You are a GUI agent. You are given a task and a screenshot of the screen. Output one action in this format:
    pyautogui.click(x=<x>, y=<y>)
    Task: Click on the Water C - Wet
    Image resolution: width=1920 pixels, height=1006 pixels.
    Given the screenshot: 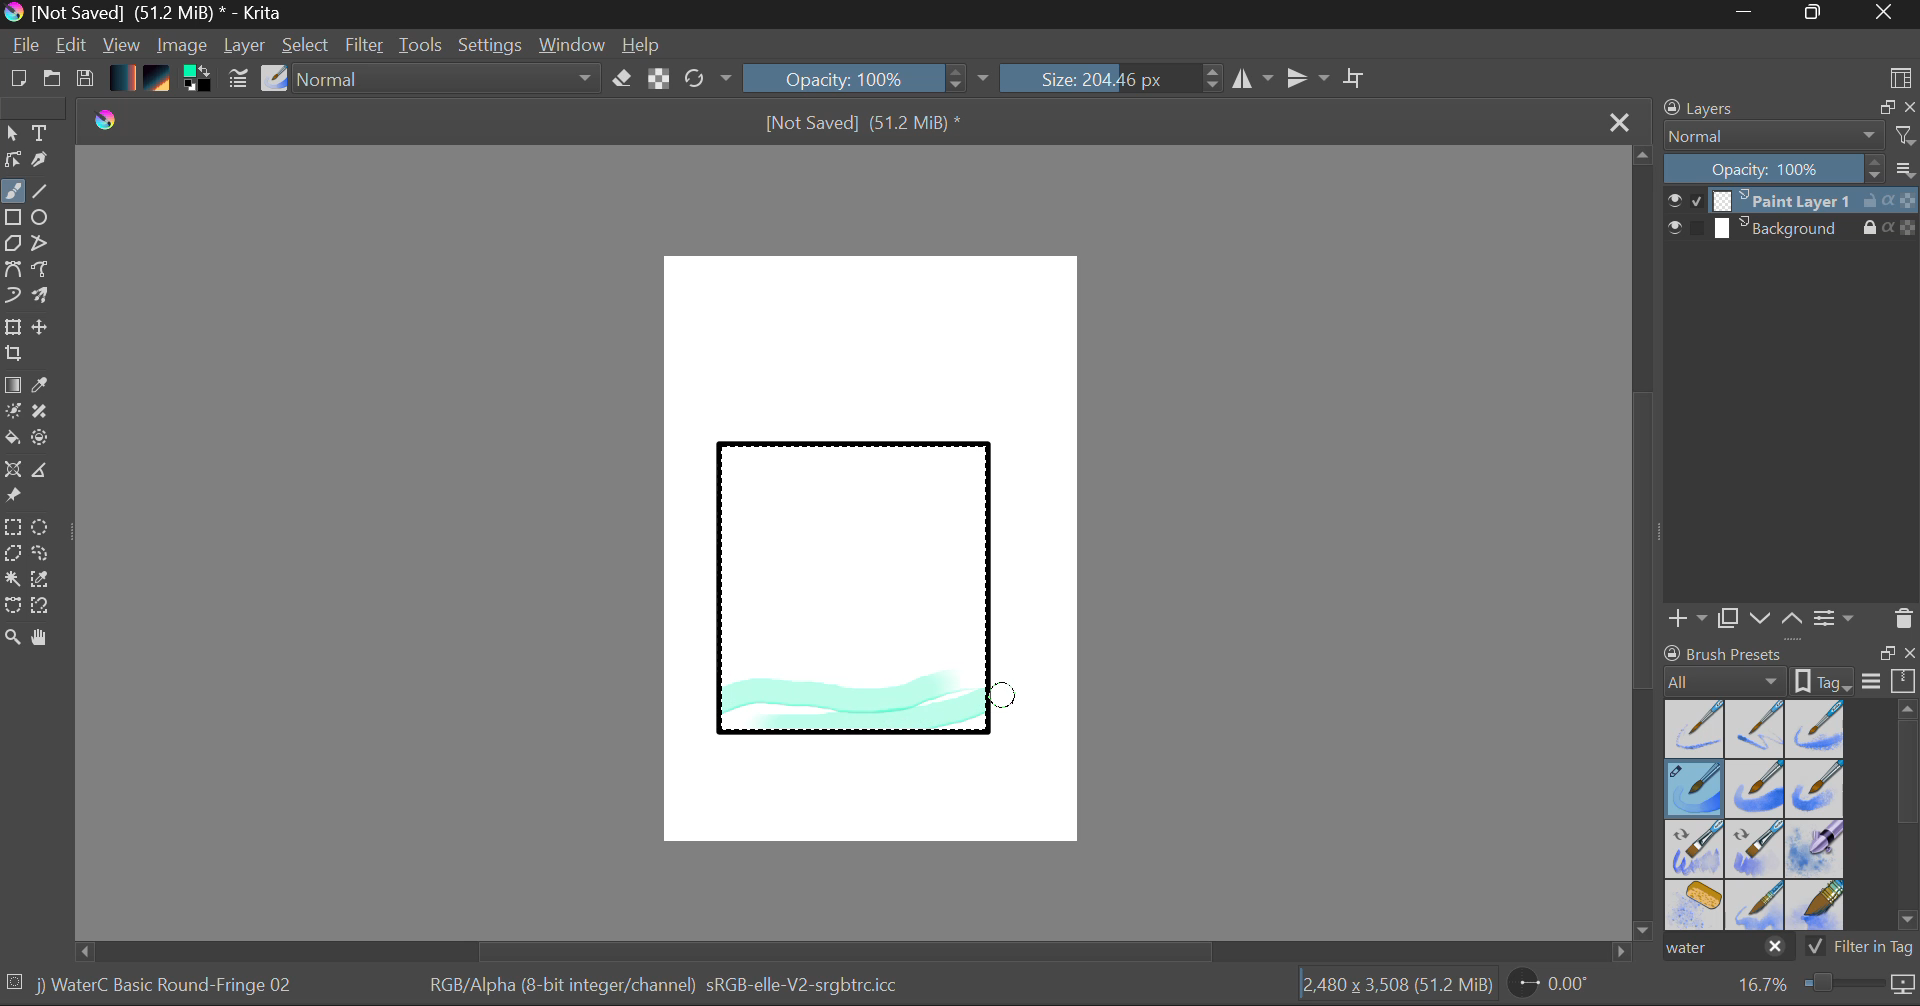 What is the action you would take?
    pyautogui.click(x=1757, y=729)
    